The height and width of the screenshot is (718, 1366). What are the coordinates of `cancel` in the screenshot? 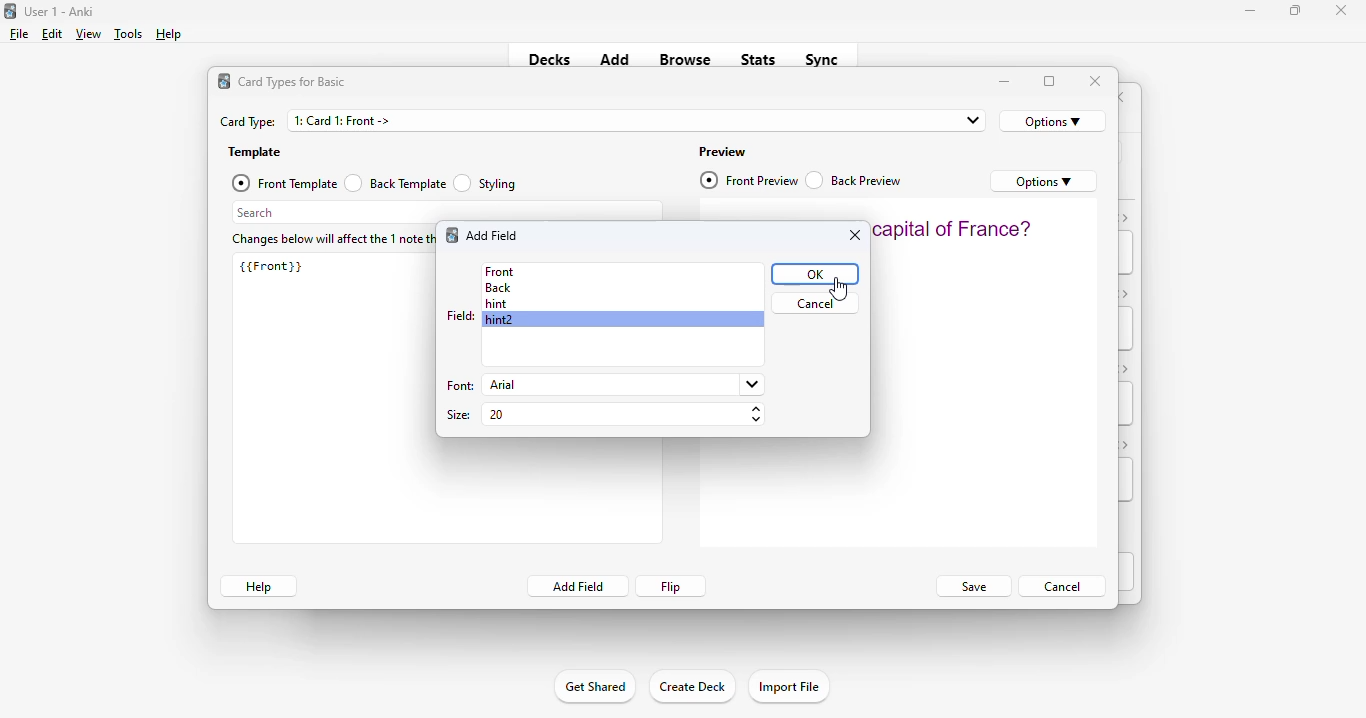 It's located at (814, 303).